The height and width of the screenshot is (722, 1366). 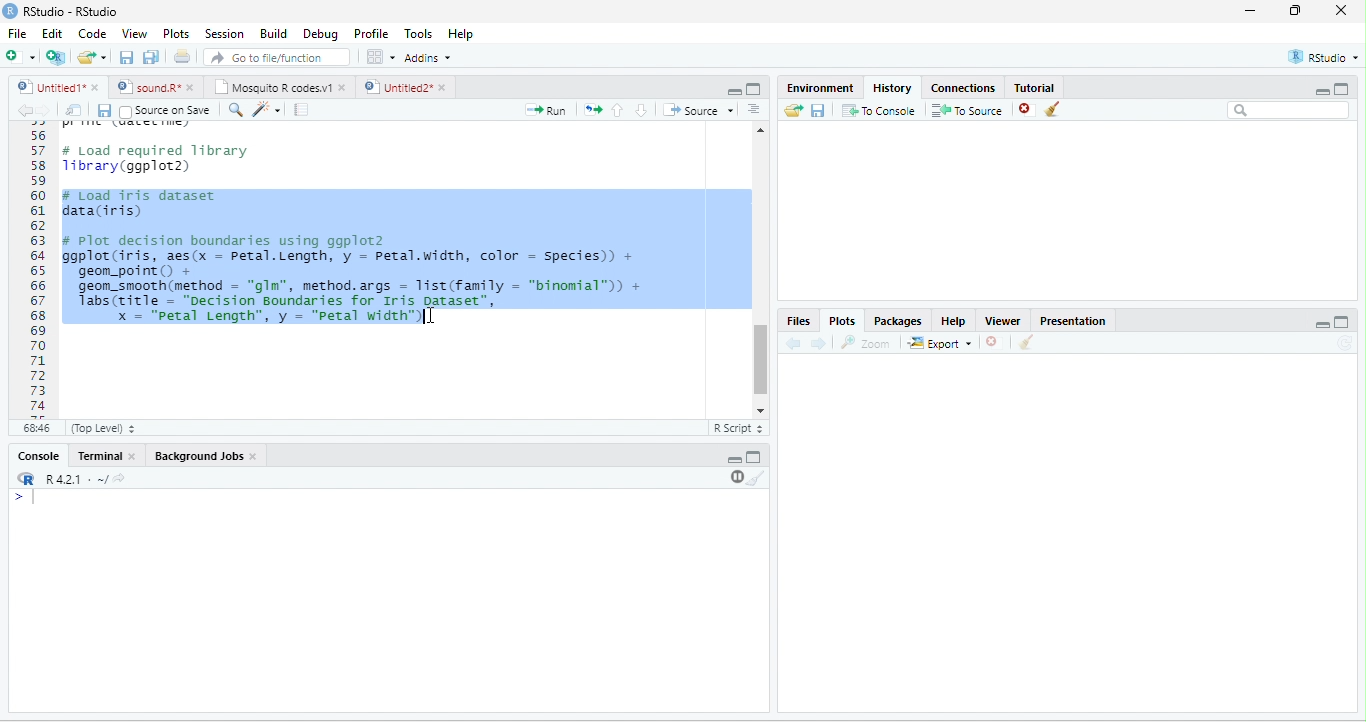 What do you see at coordinates (72, 11) in the screenshot?
I see `RStudio-RStudio` at bounding box center [72, 11].